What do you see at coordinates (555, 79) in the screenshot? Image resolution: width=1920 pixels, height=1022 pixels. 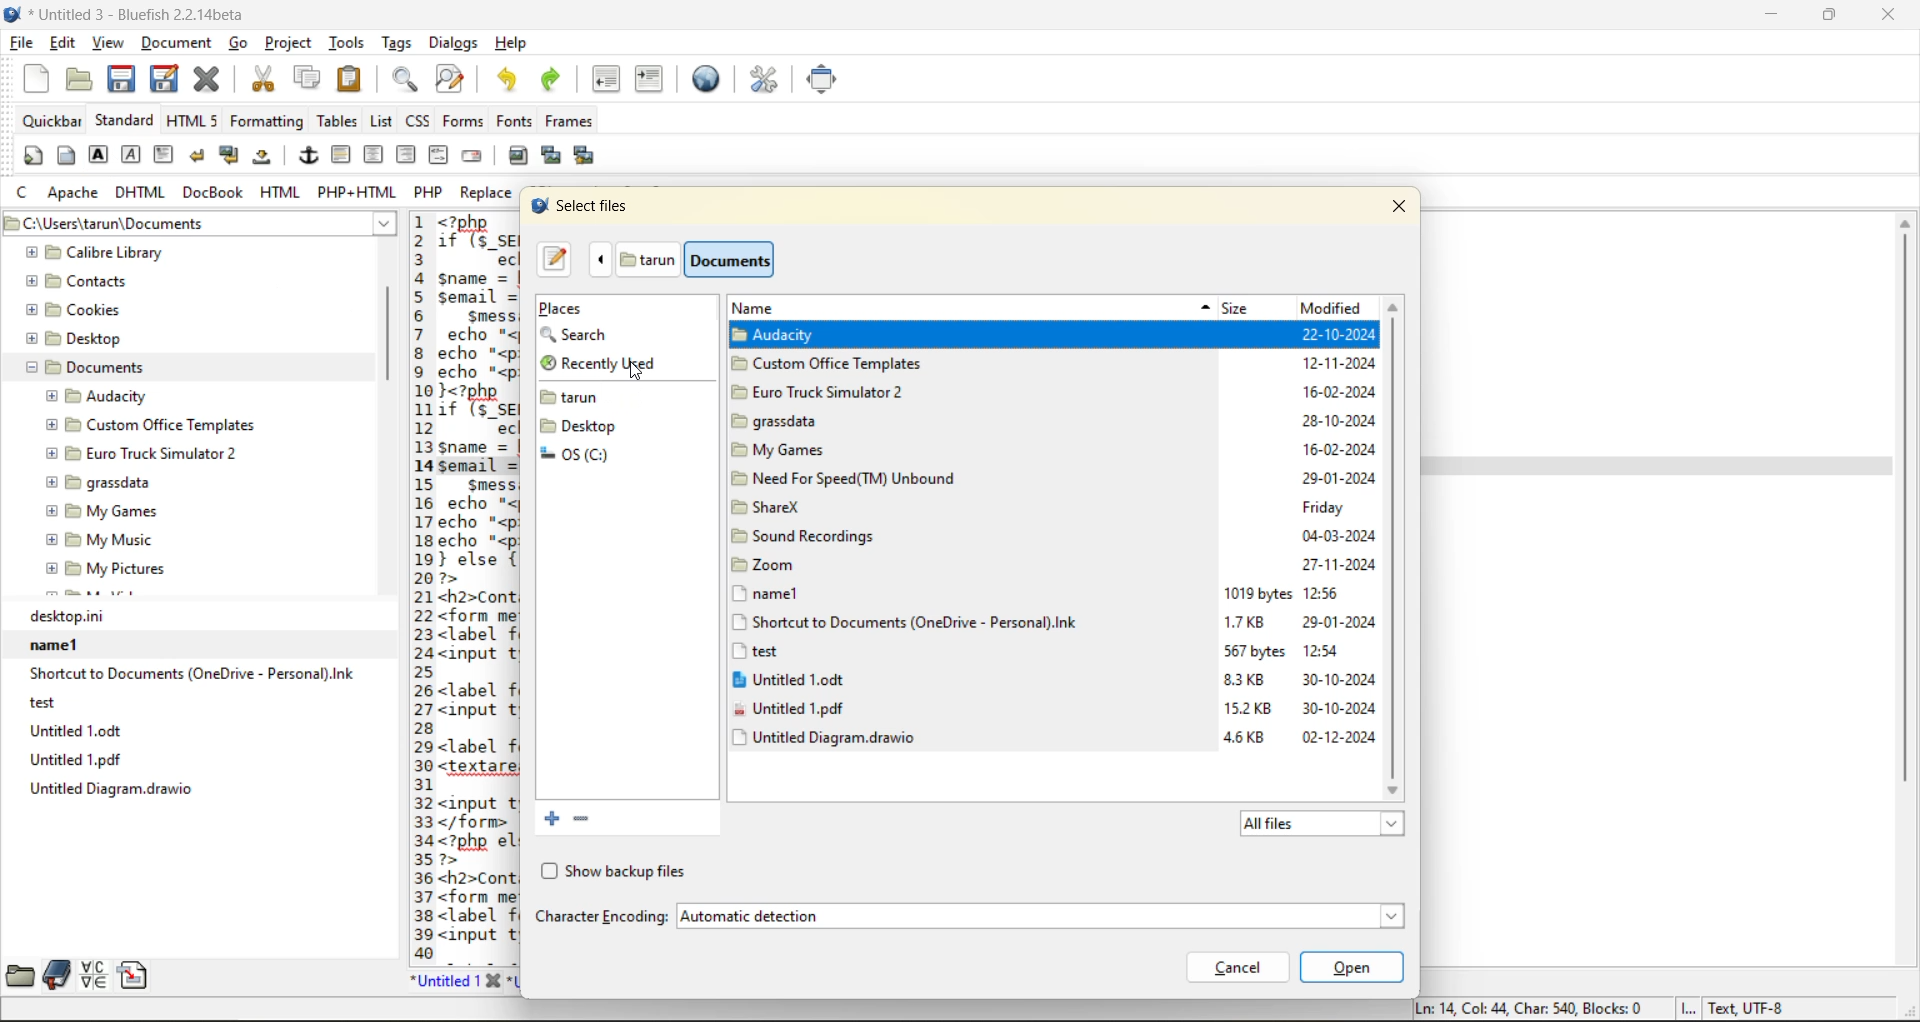 I see `redo` at bounding box center [555, 79].